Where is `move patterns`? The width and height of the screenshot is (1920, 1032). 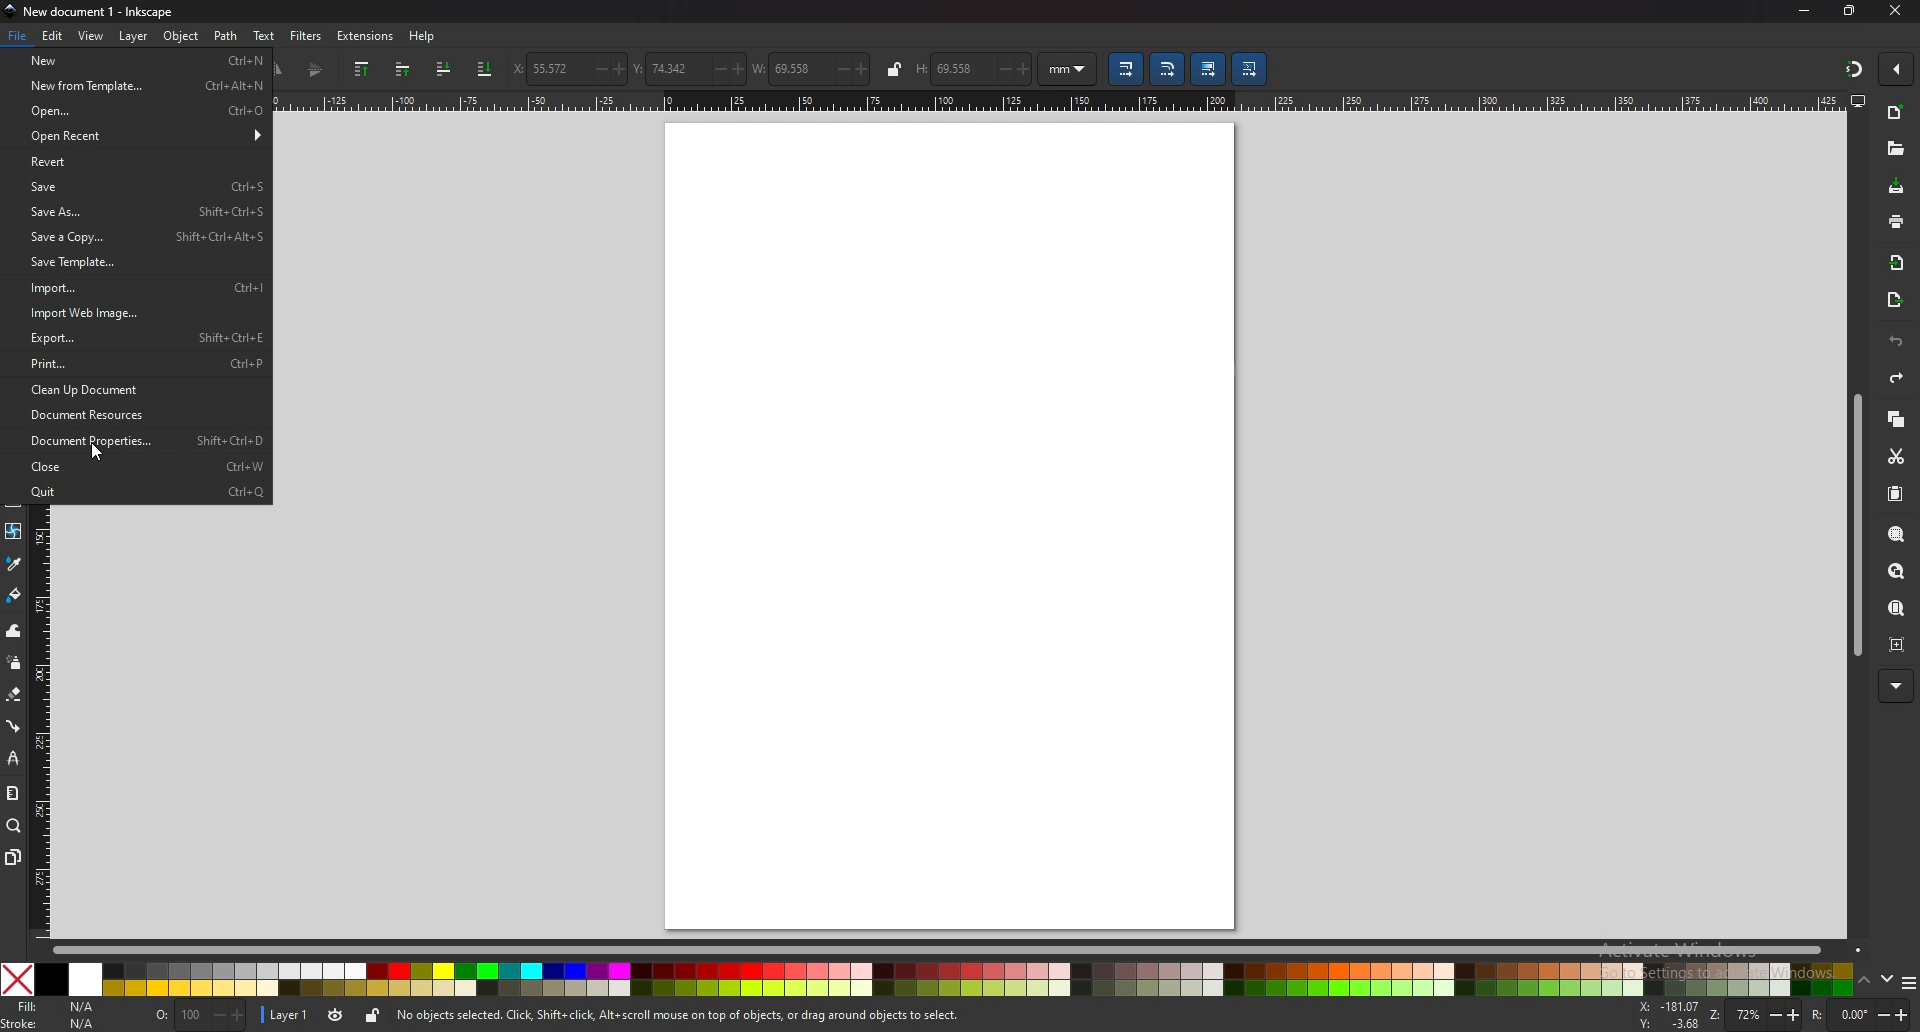
move patterns is located at coordinates (1252, 68).